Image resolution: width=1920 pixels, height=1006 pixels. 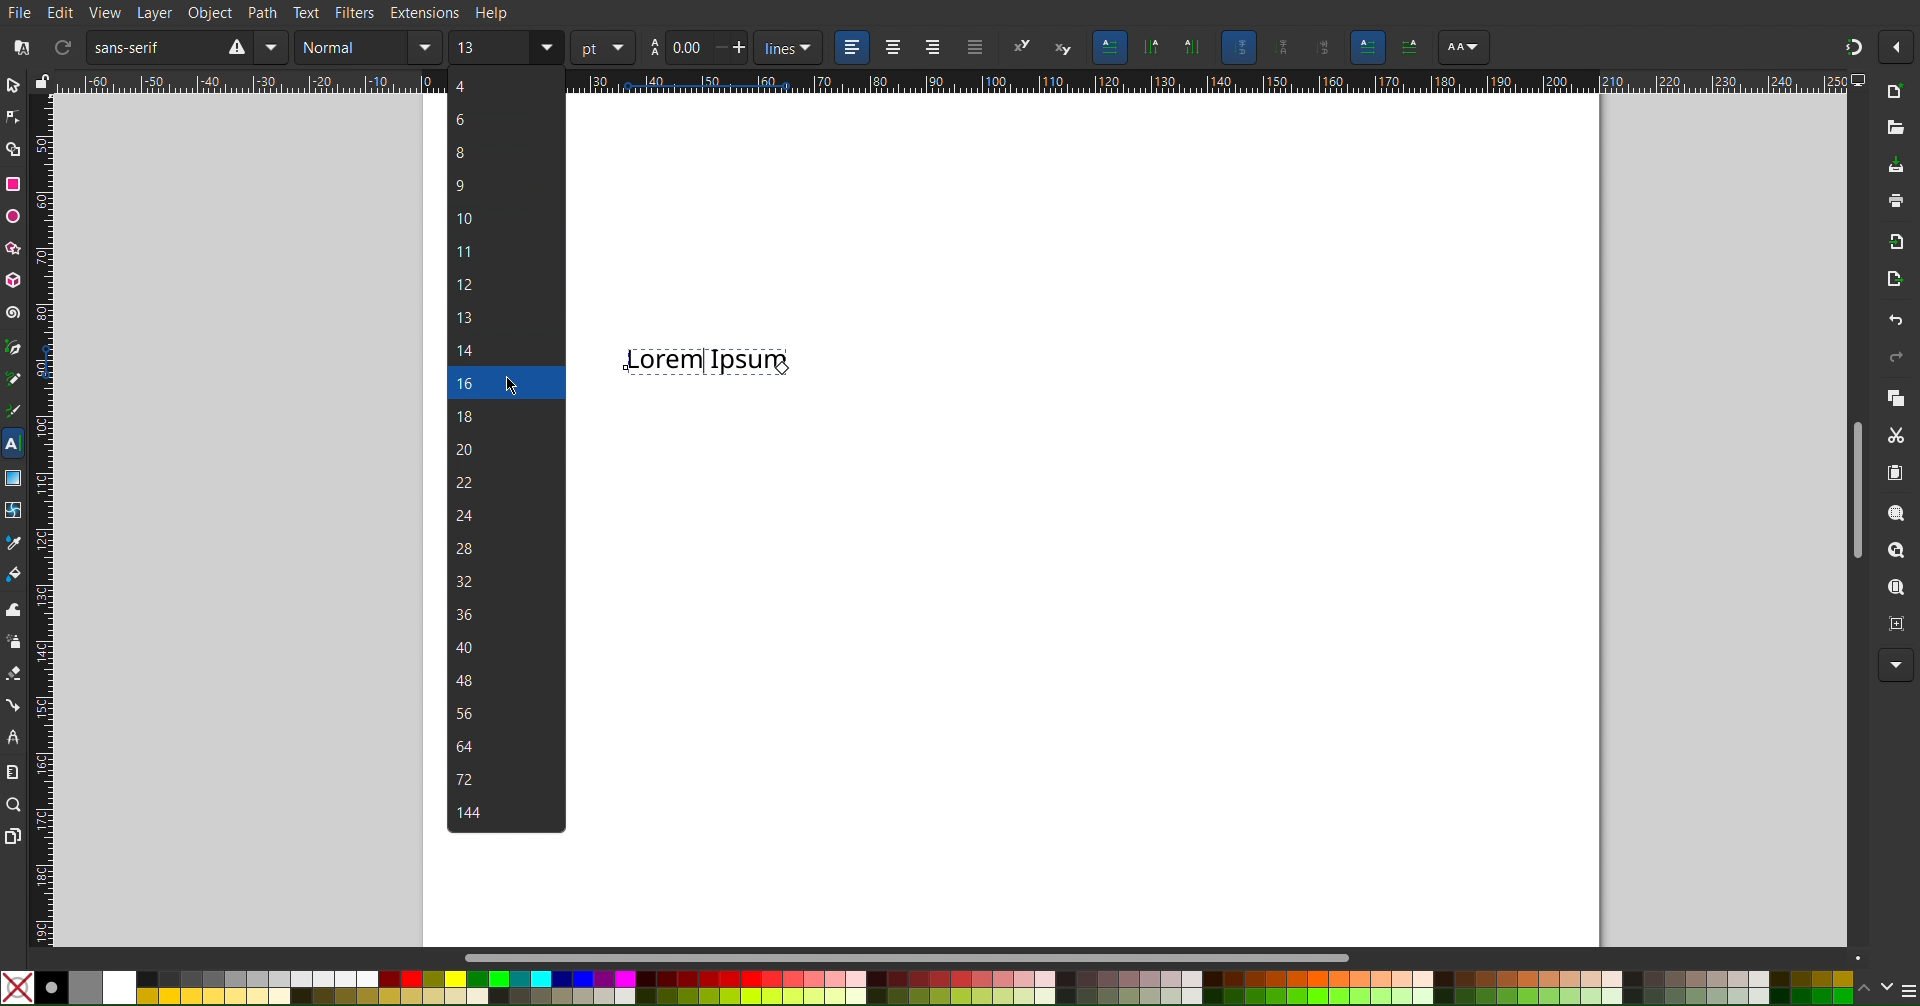 I want to click on size, so click(x=490, y=47).